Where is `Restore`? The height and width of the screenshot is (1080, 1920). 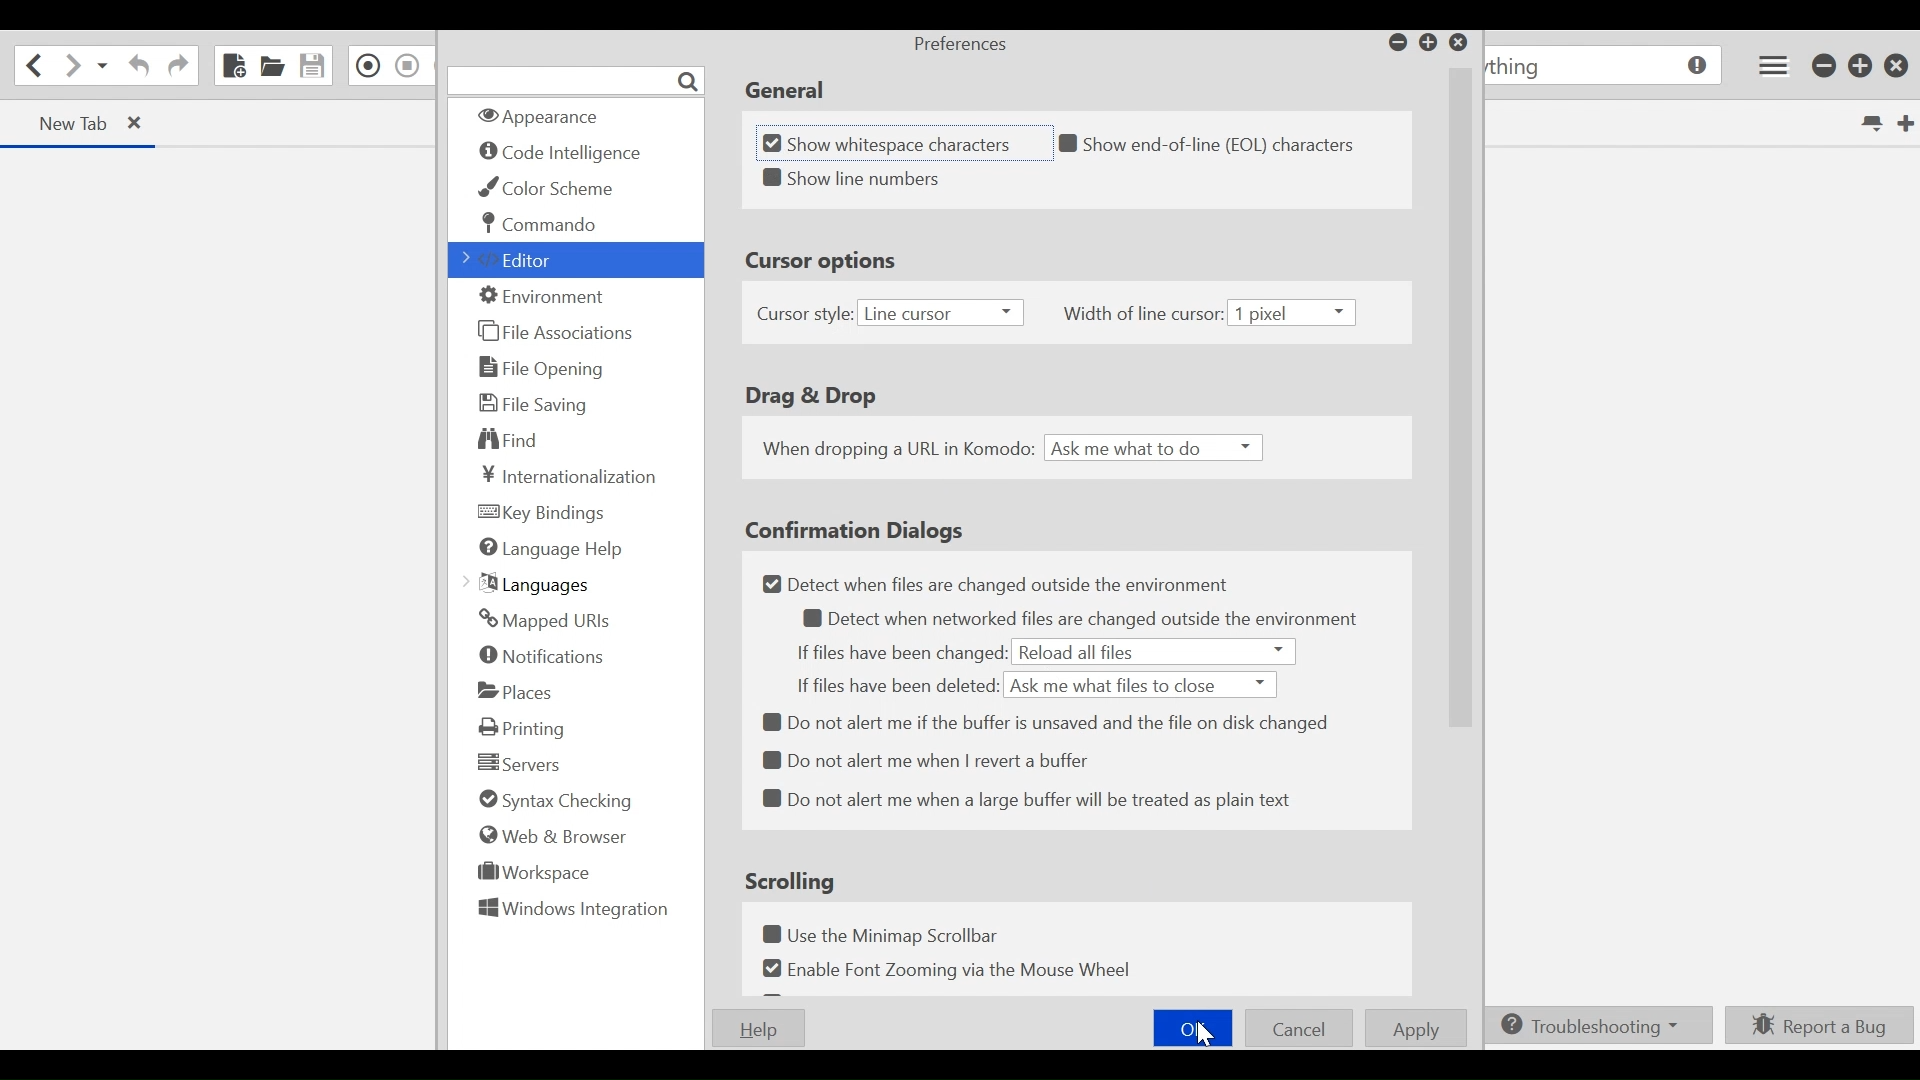
Restore is located at coordinates (1862, 65).